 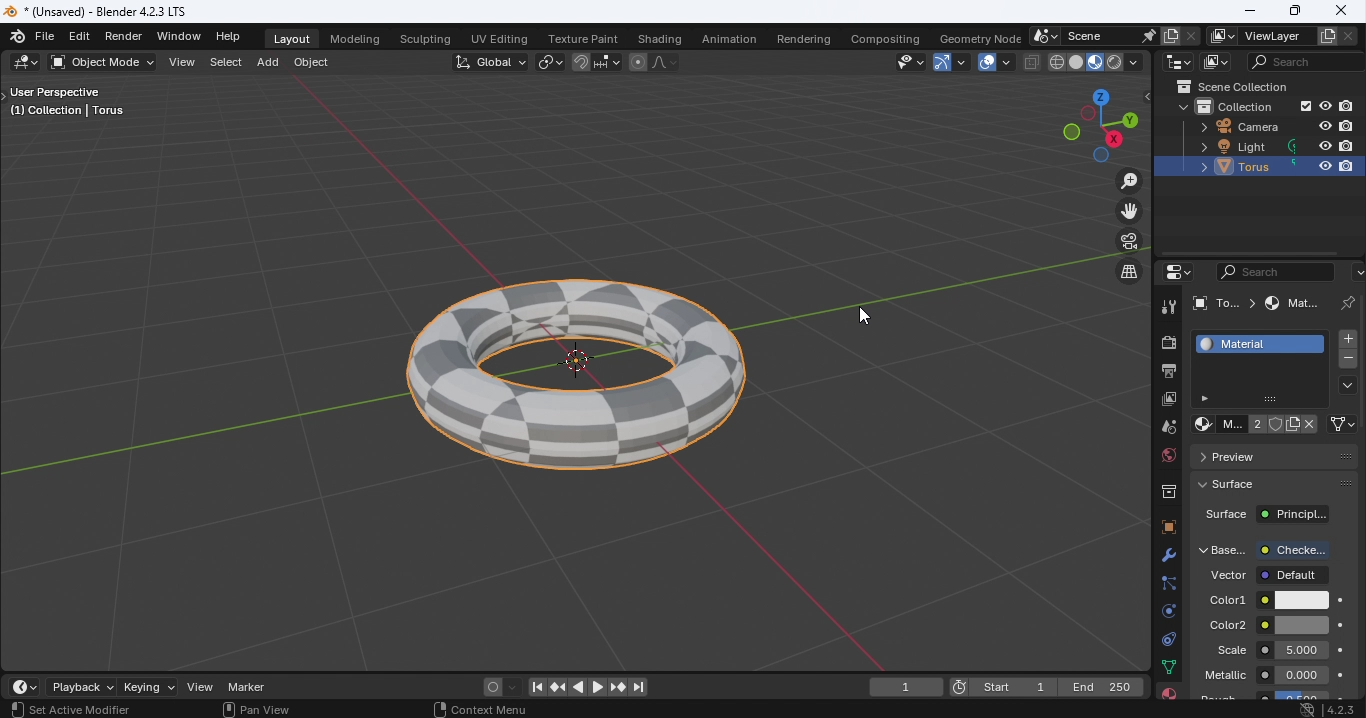 I want to click on Move the view, so click(x=1128, y=210).